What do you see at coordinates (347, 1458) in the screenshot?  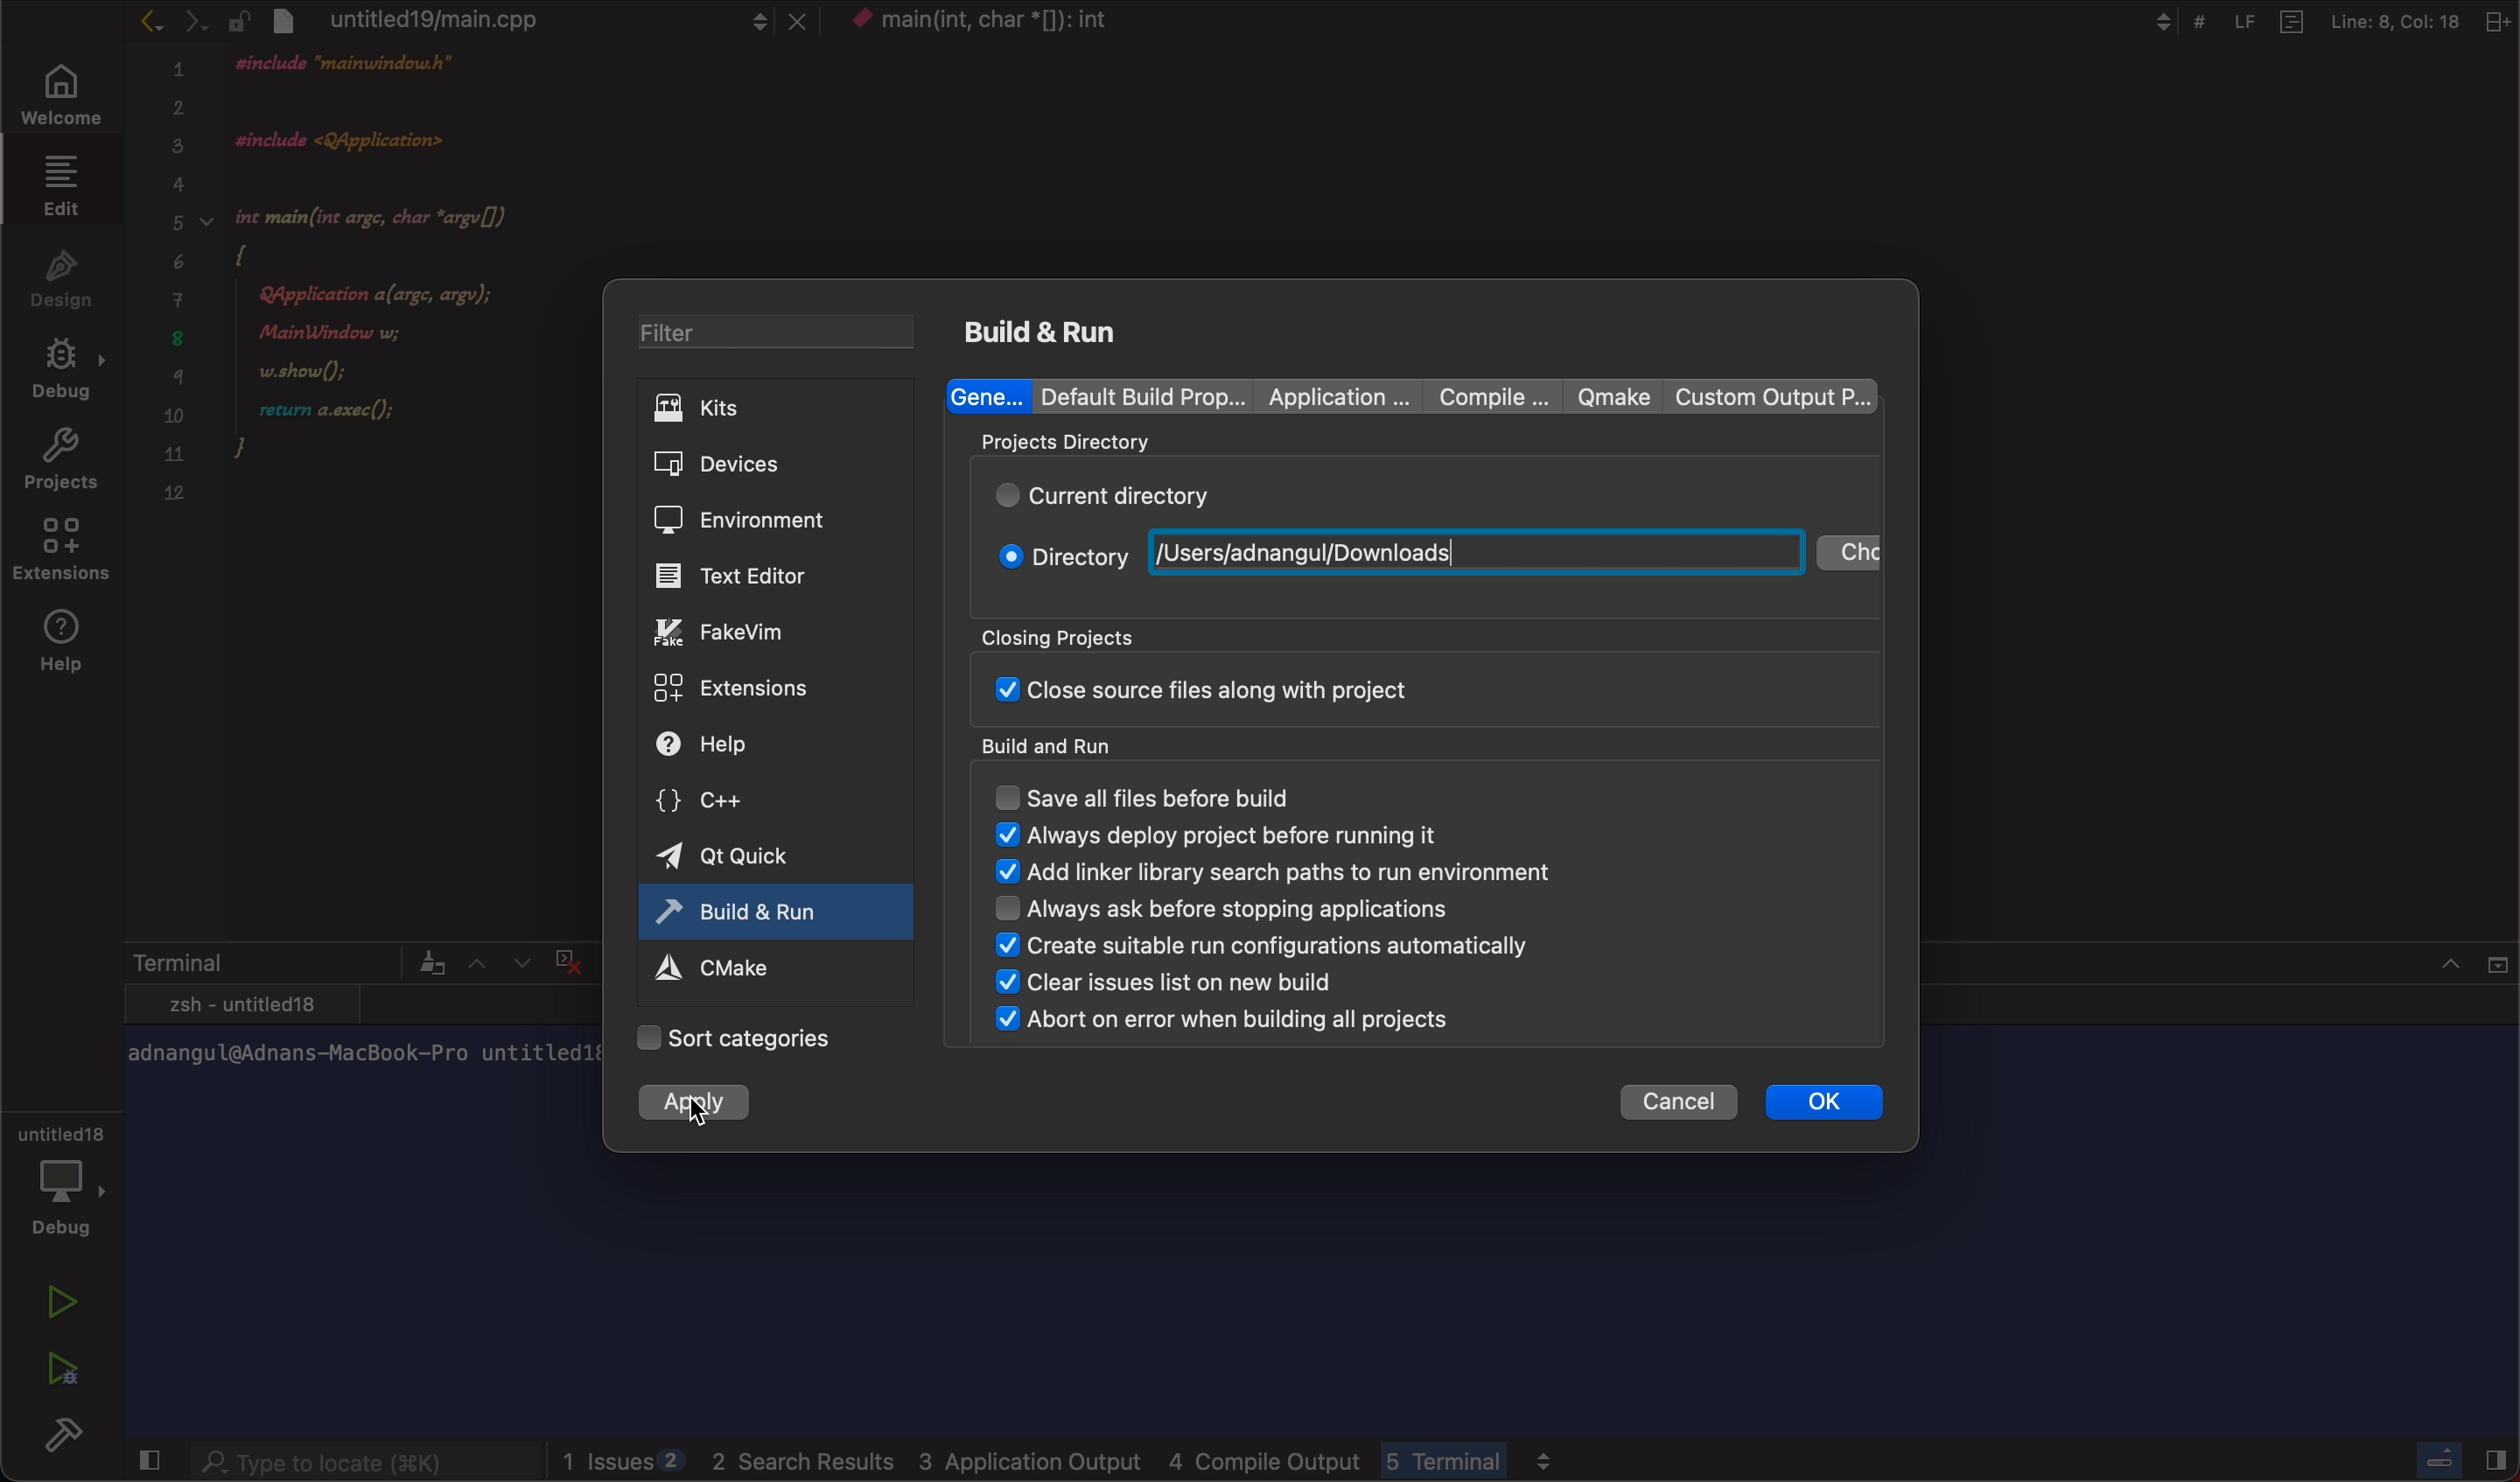 I see `searchbar` at bounding box center [347, 1458].